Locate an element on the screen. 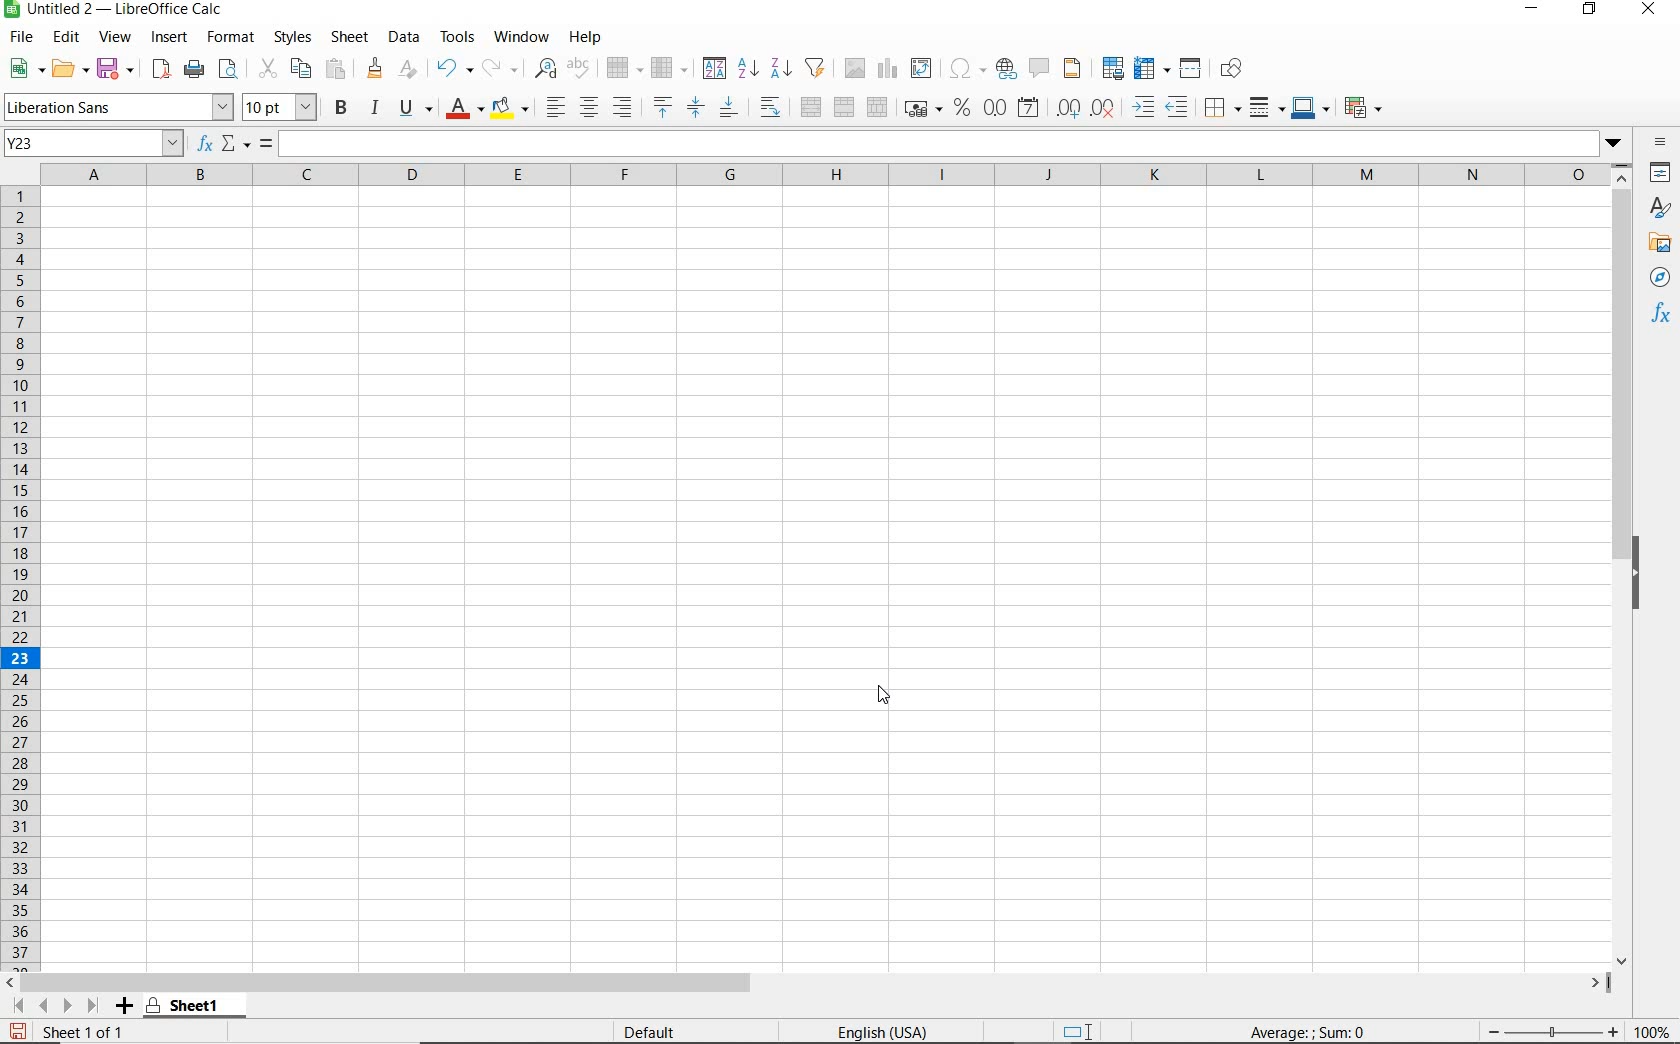  FORMULA is located at coordinates (1309, 1033).